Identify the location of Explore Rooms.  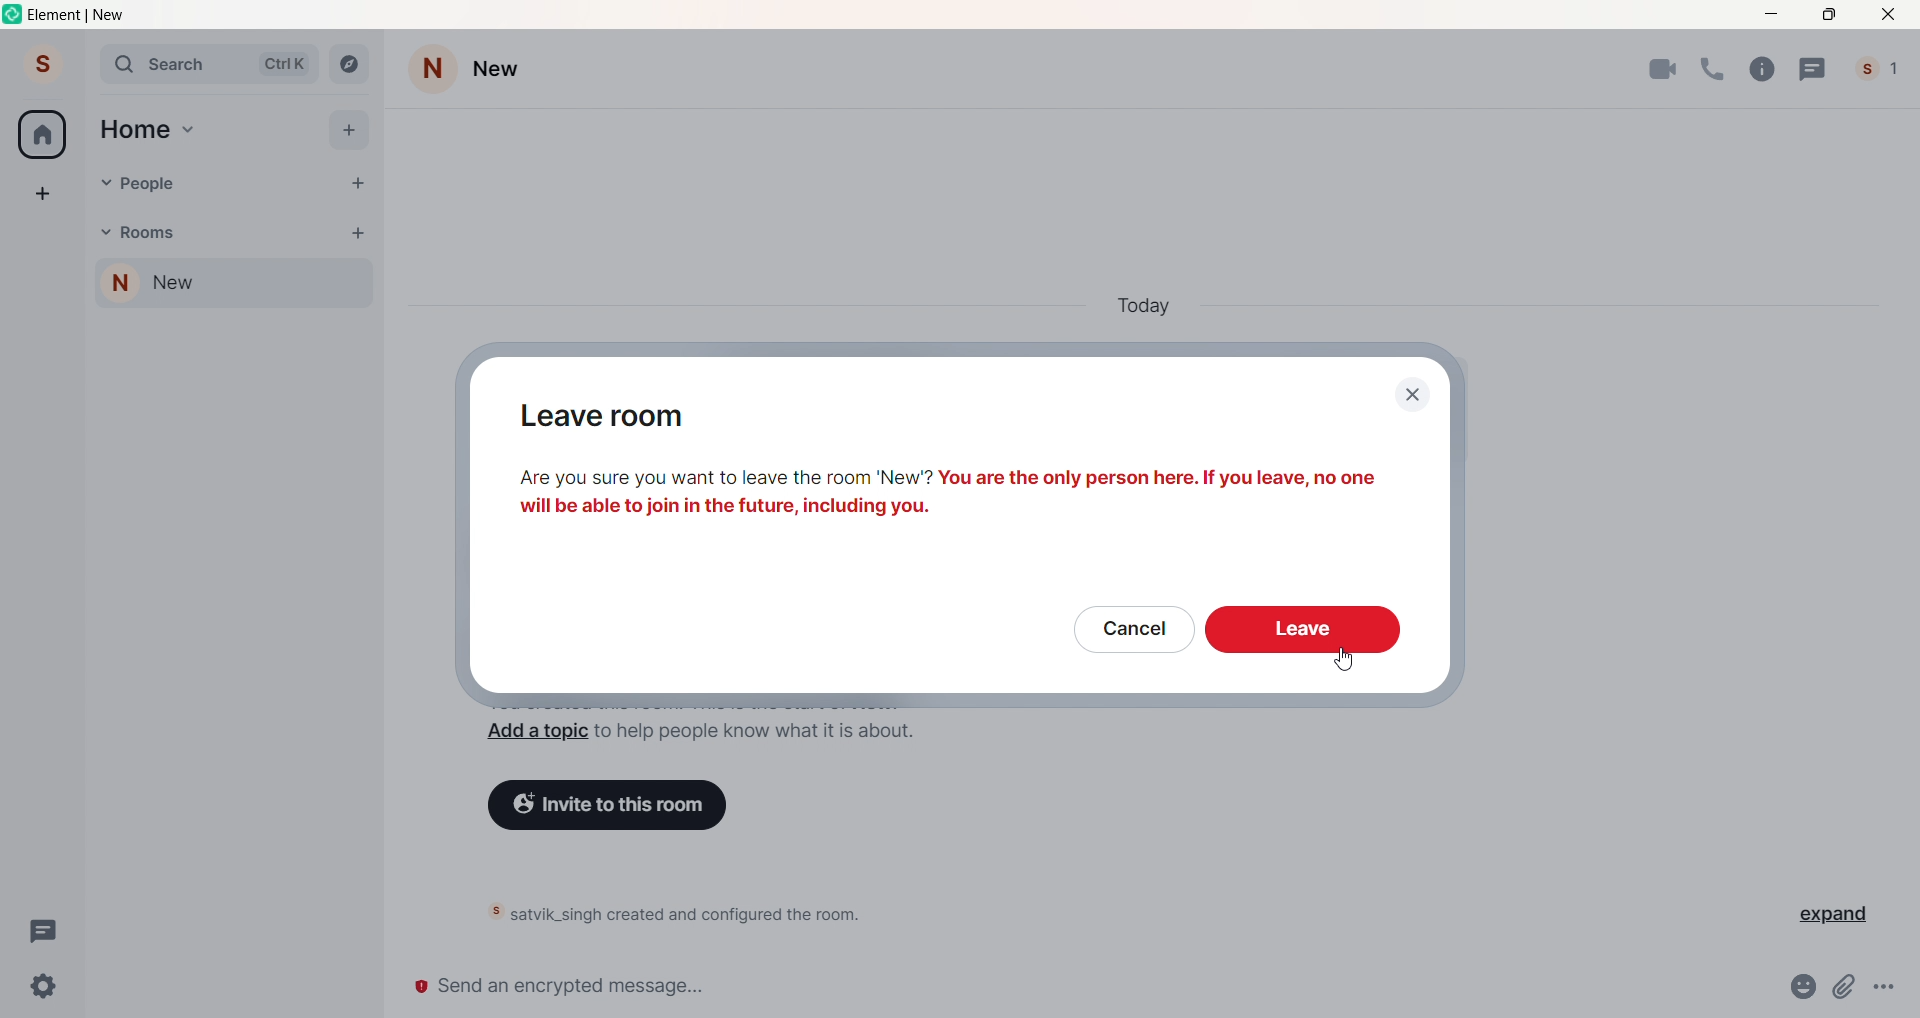
(348, 64).